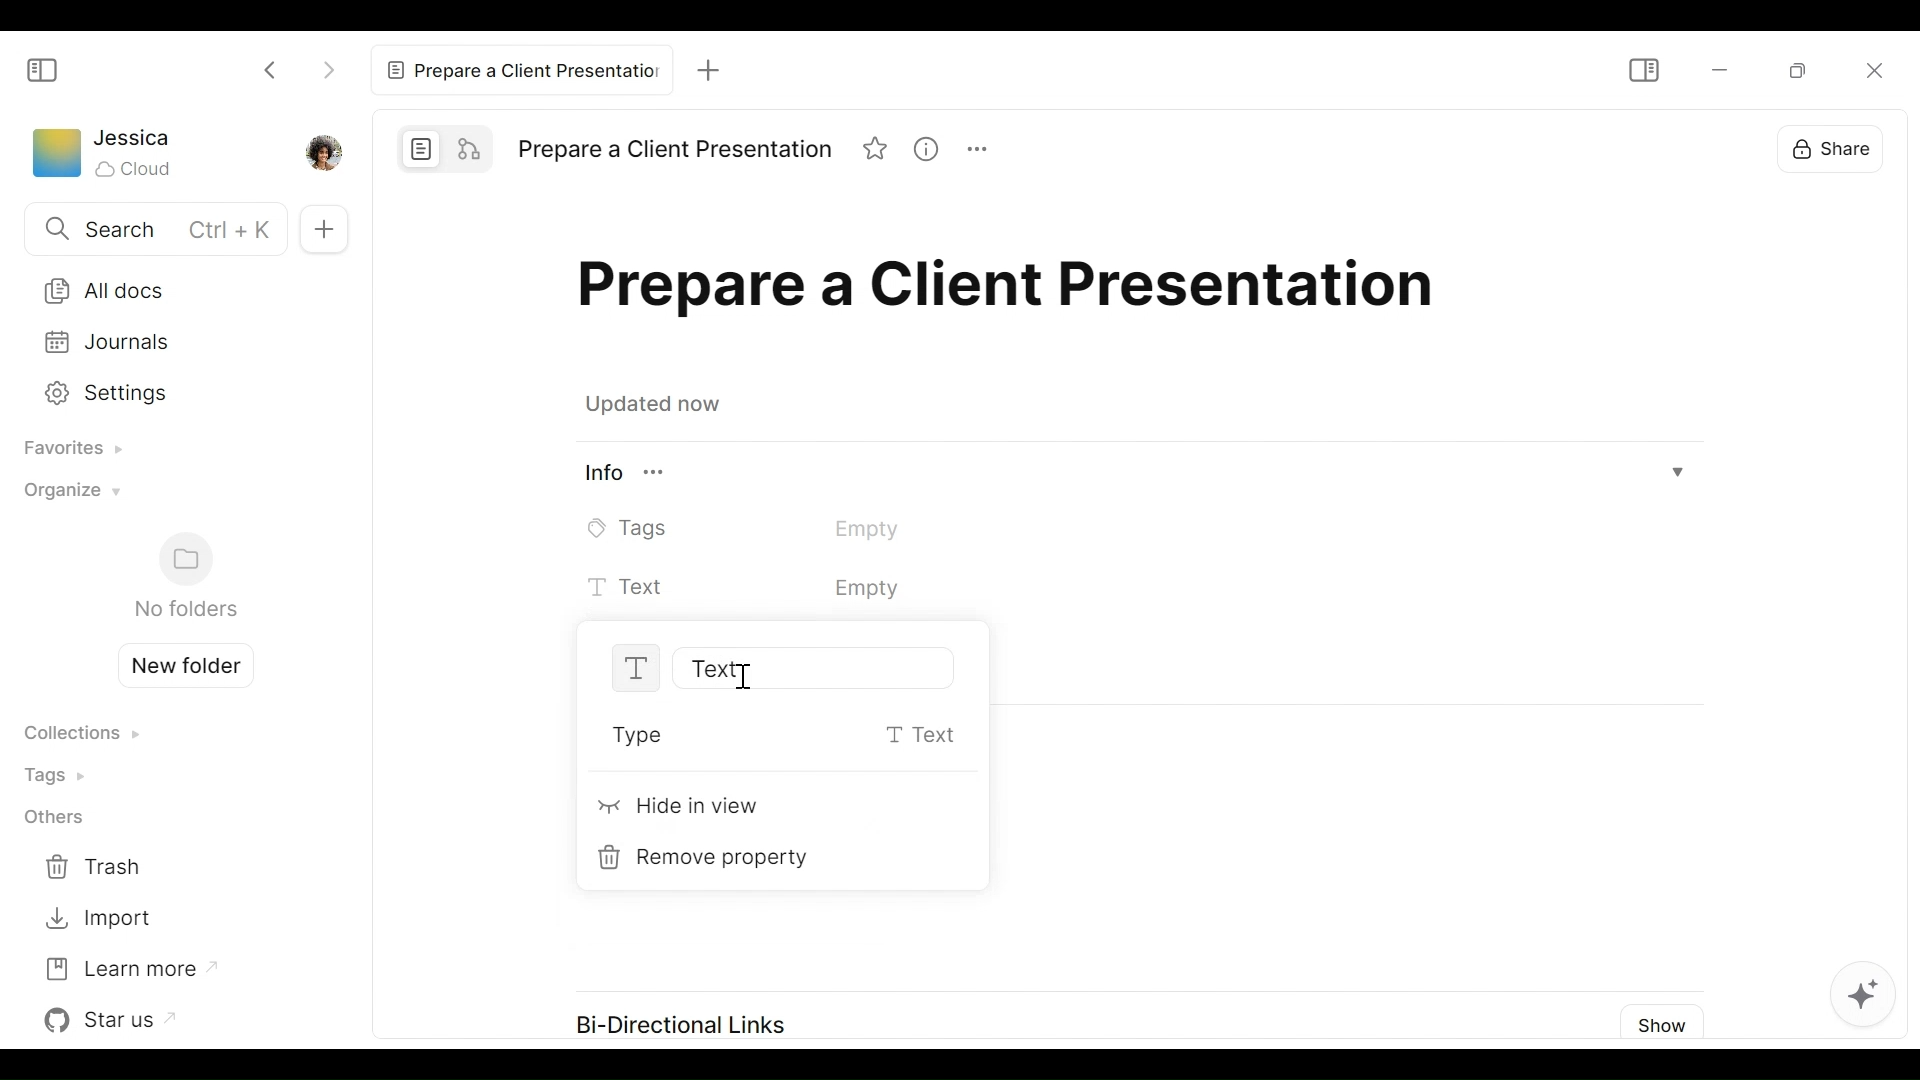  I want to click on Star us, so click(115, 1020).